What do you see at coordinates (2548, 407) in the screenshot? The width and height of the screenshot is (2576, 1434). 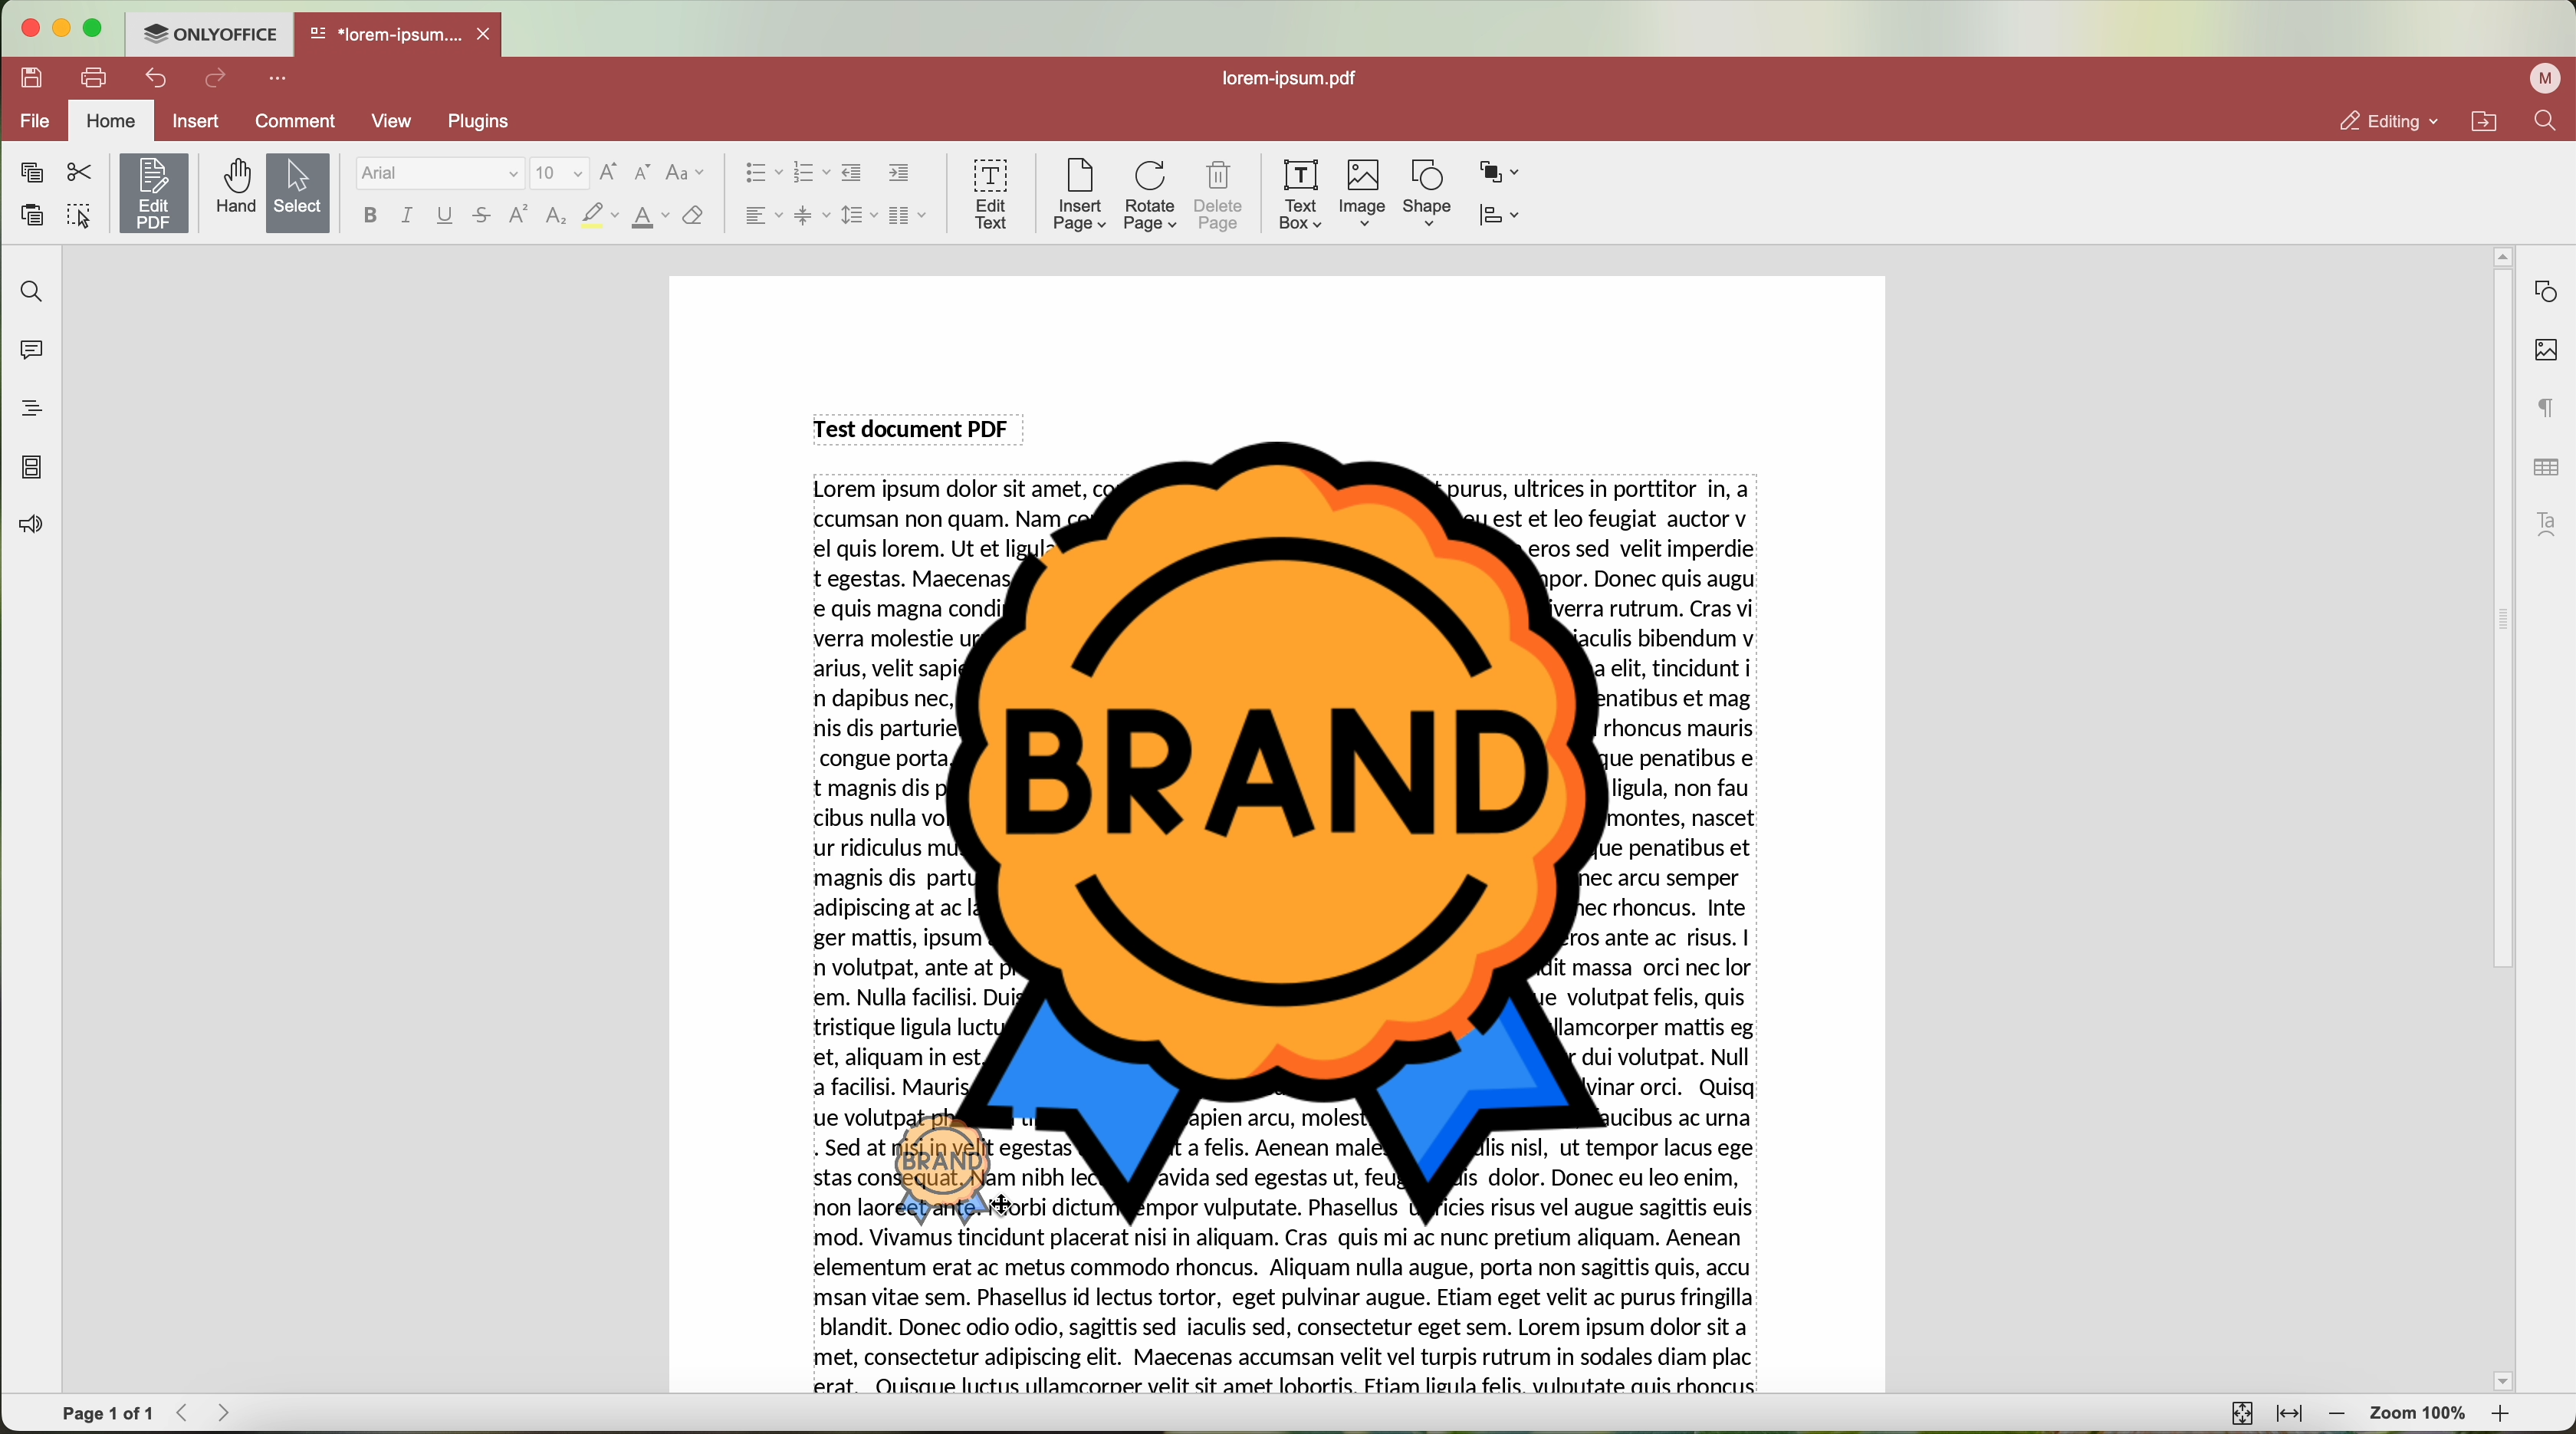 I see `paragraph settings` at bounding box center [2548, 407].